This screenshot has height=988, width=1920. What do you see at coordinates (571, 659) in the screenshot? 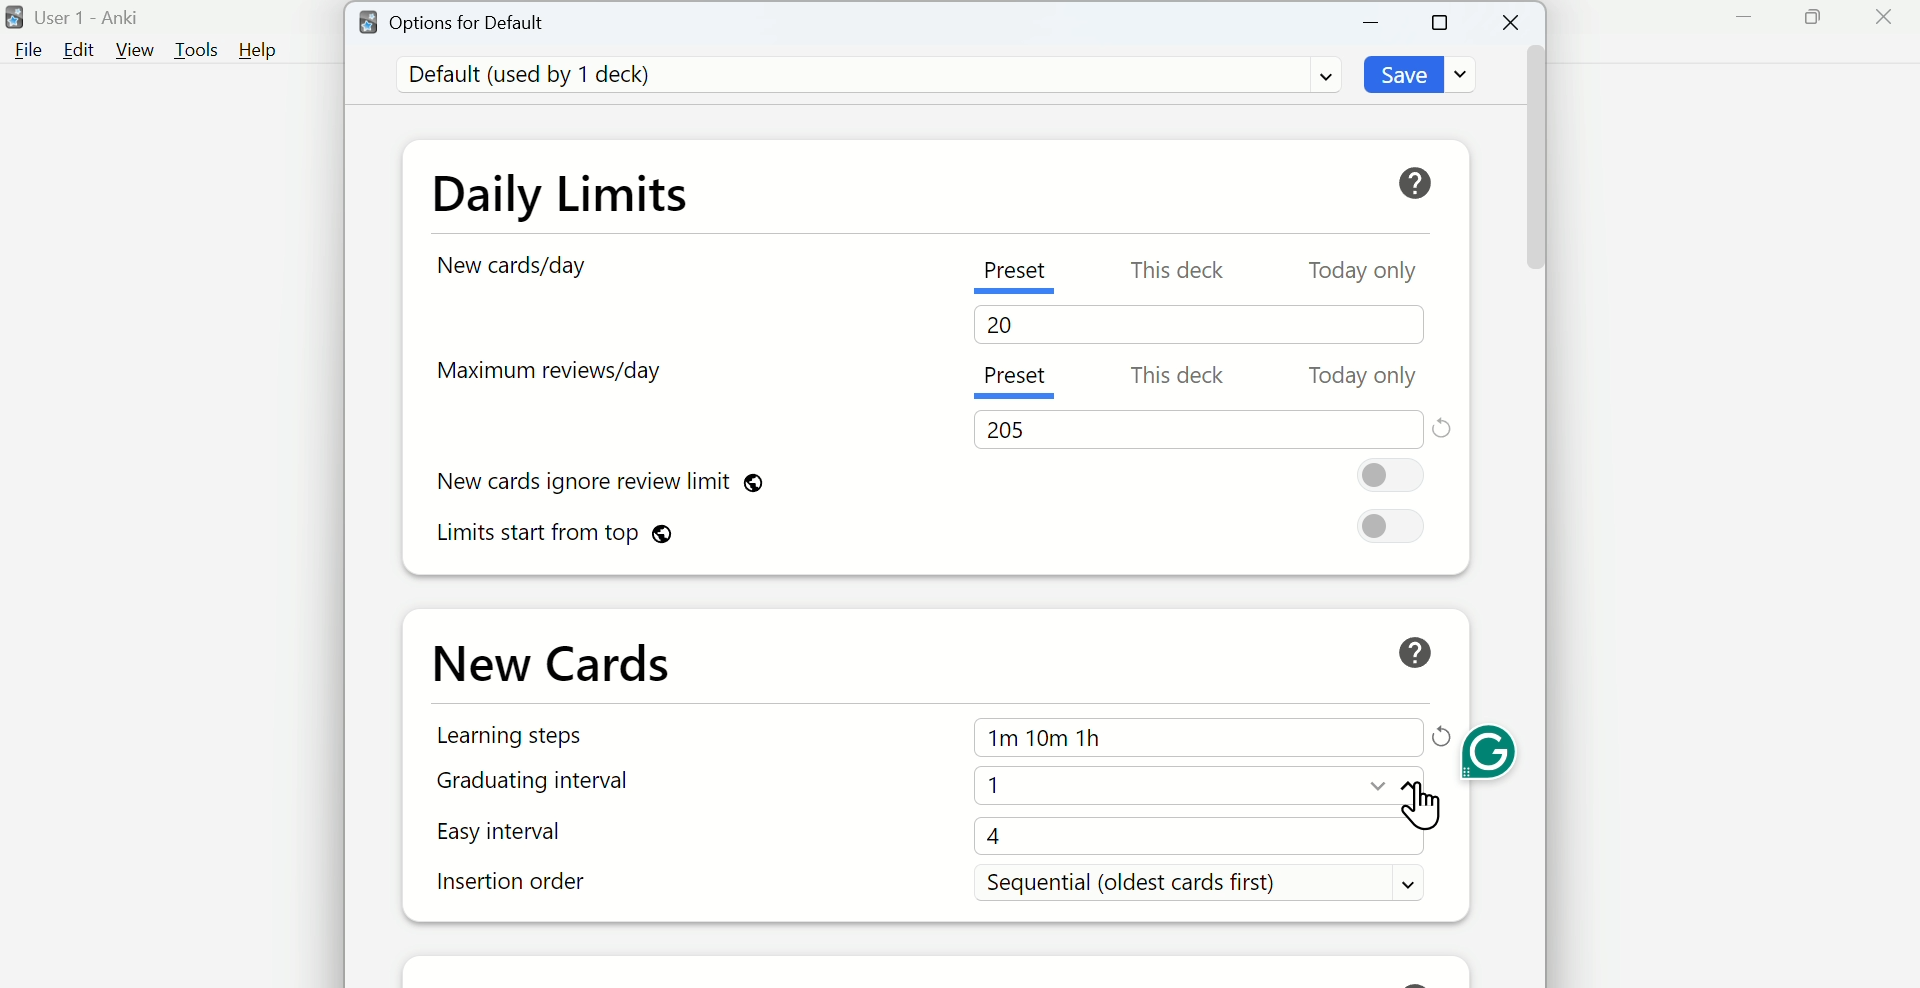
I see `New Cards` at bounding box center [571, 659].